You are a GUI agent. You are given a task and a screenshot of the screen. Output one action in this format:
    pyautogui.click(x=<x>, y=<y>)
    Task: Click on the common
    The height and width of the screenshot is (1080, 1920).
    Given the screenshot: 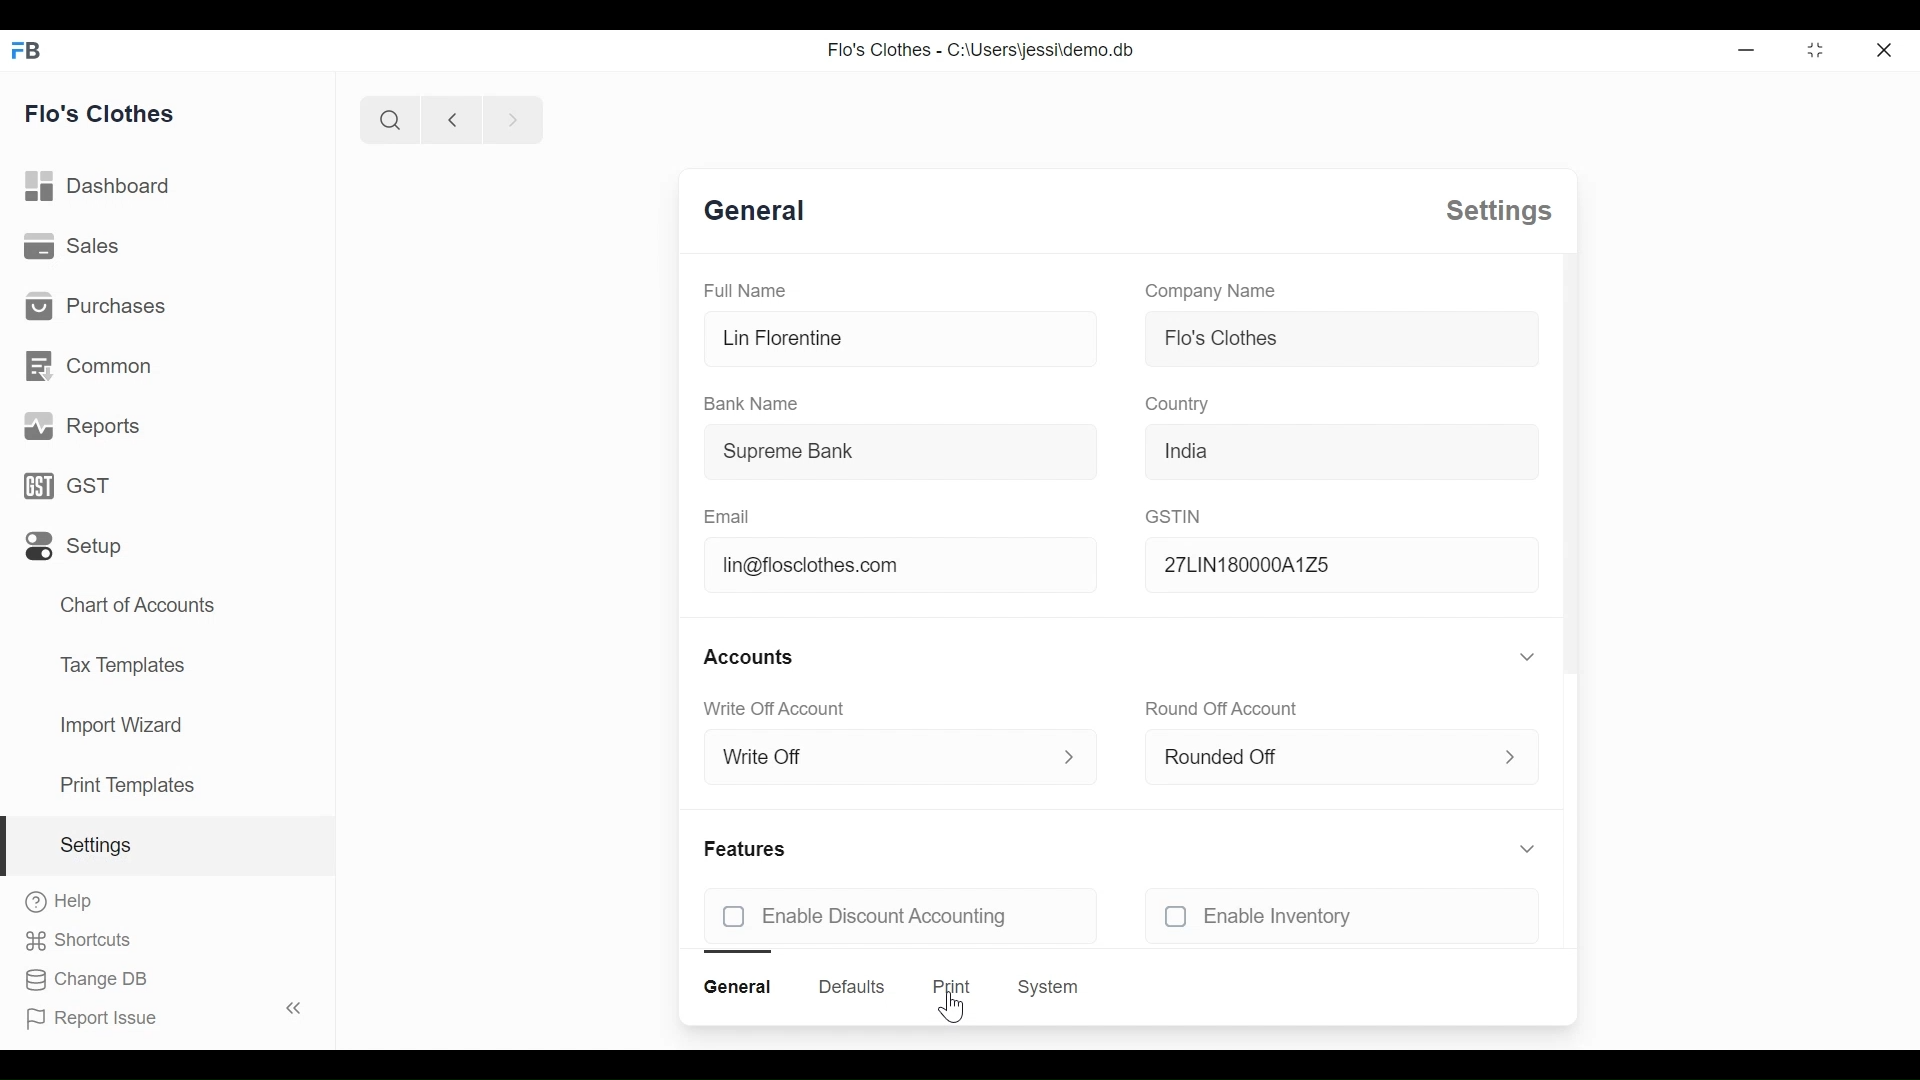 What is the action you would take?
    pyautogui.click(x=88, y=366)
    